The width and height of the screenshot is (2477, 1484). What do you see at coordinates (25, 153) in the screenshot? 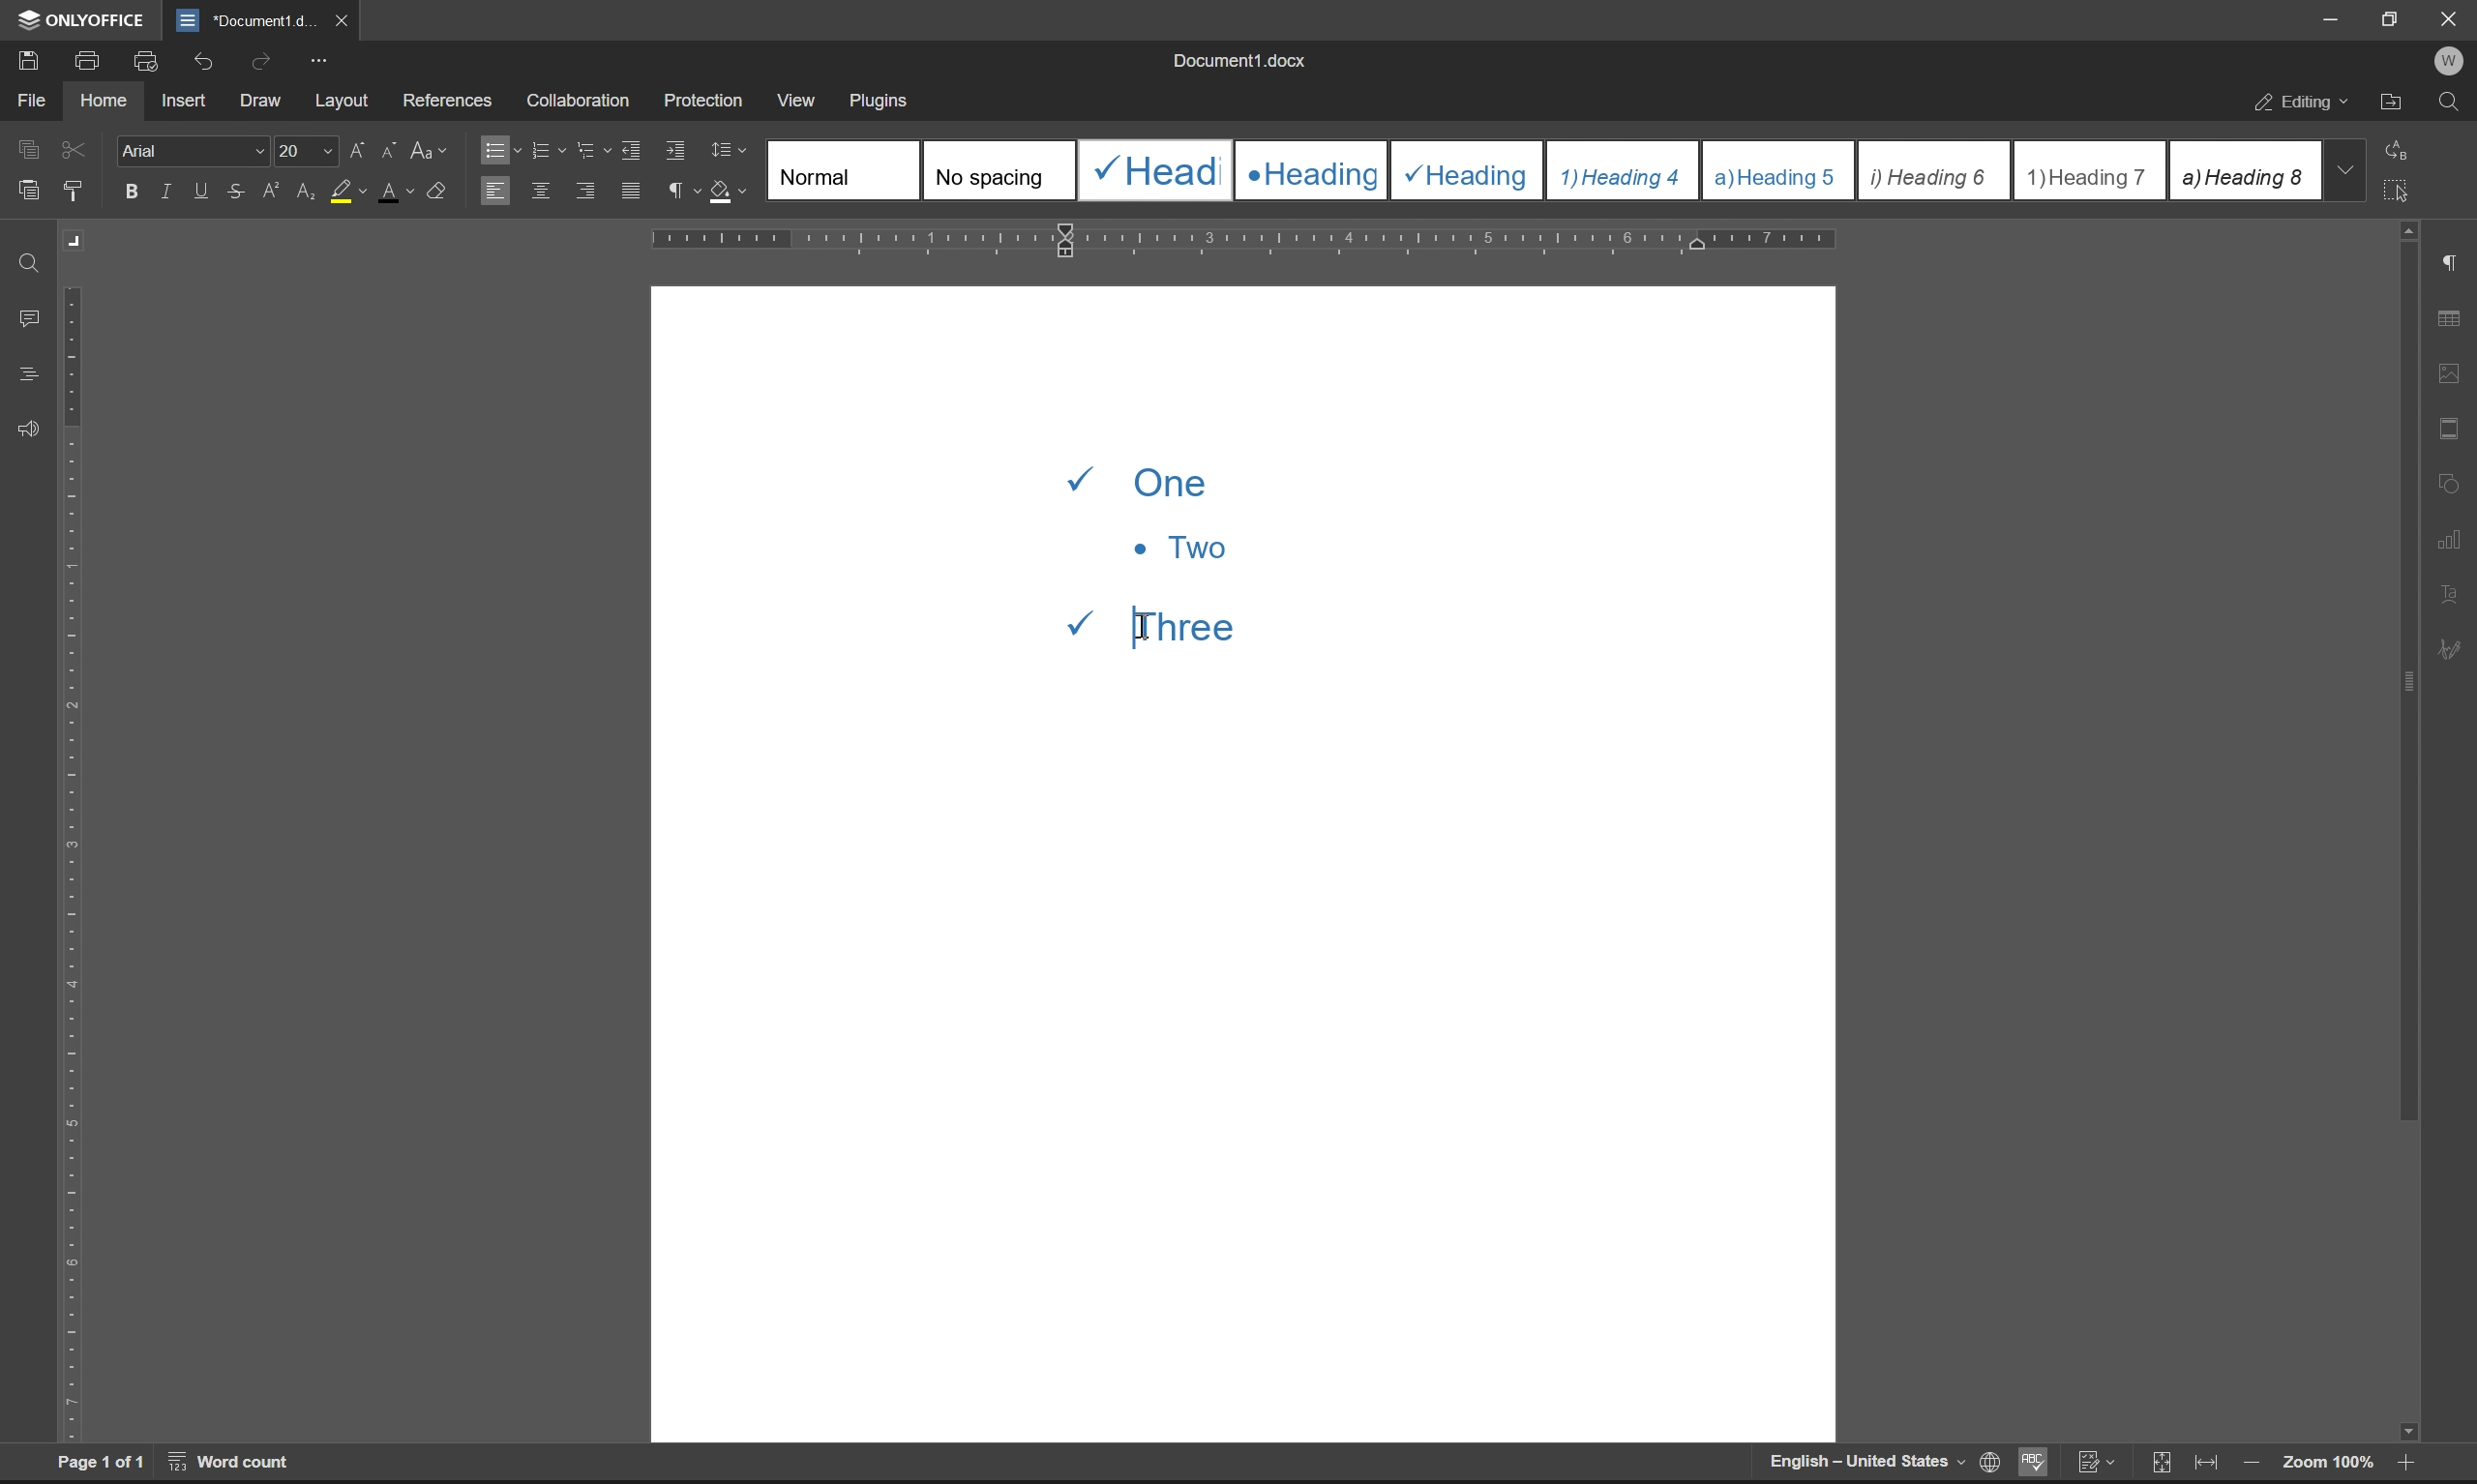
I see `caopy` at bounding box center [25, 153].